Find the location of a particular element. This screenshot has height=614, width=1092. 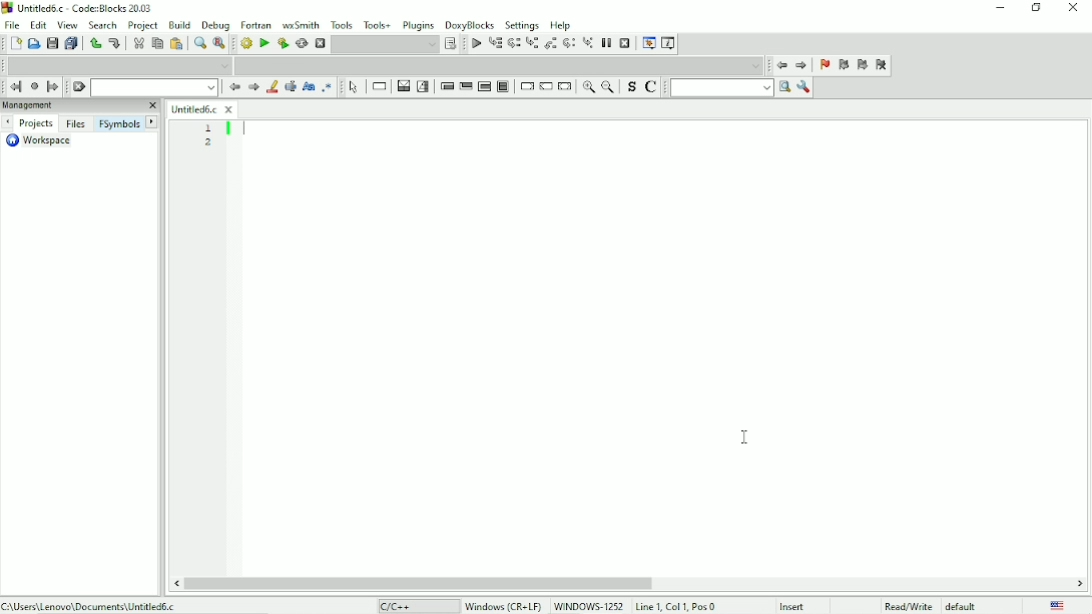

Replace is located at coordinates (219, 45).